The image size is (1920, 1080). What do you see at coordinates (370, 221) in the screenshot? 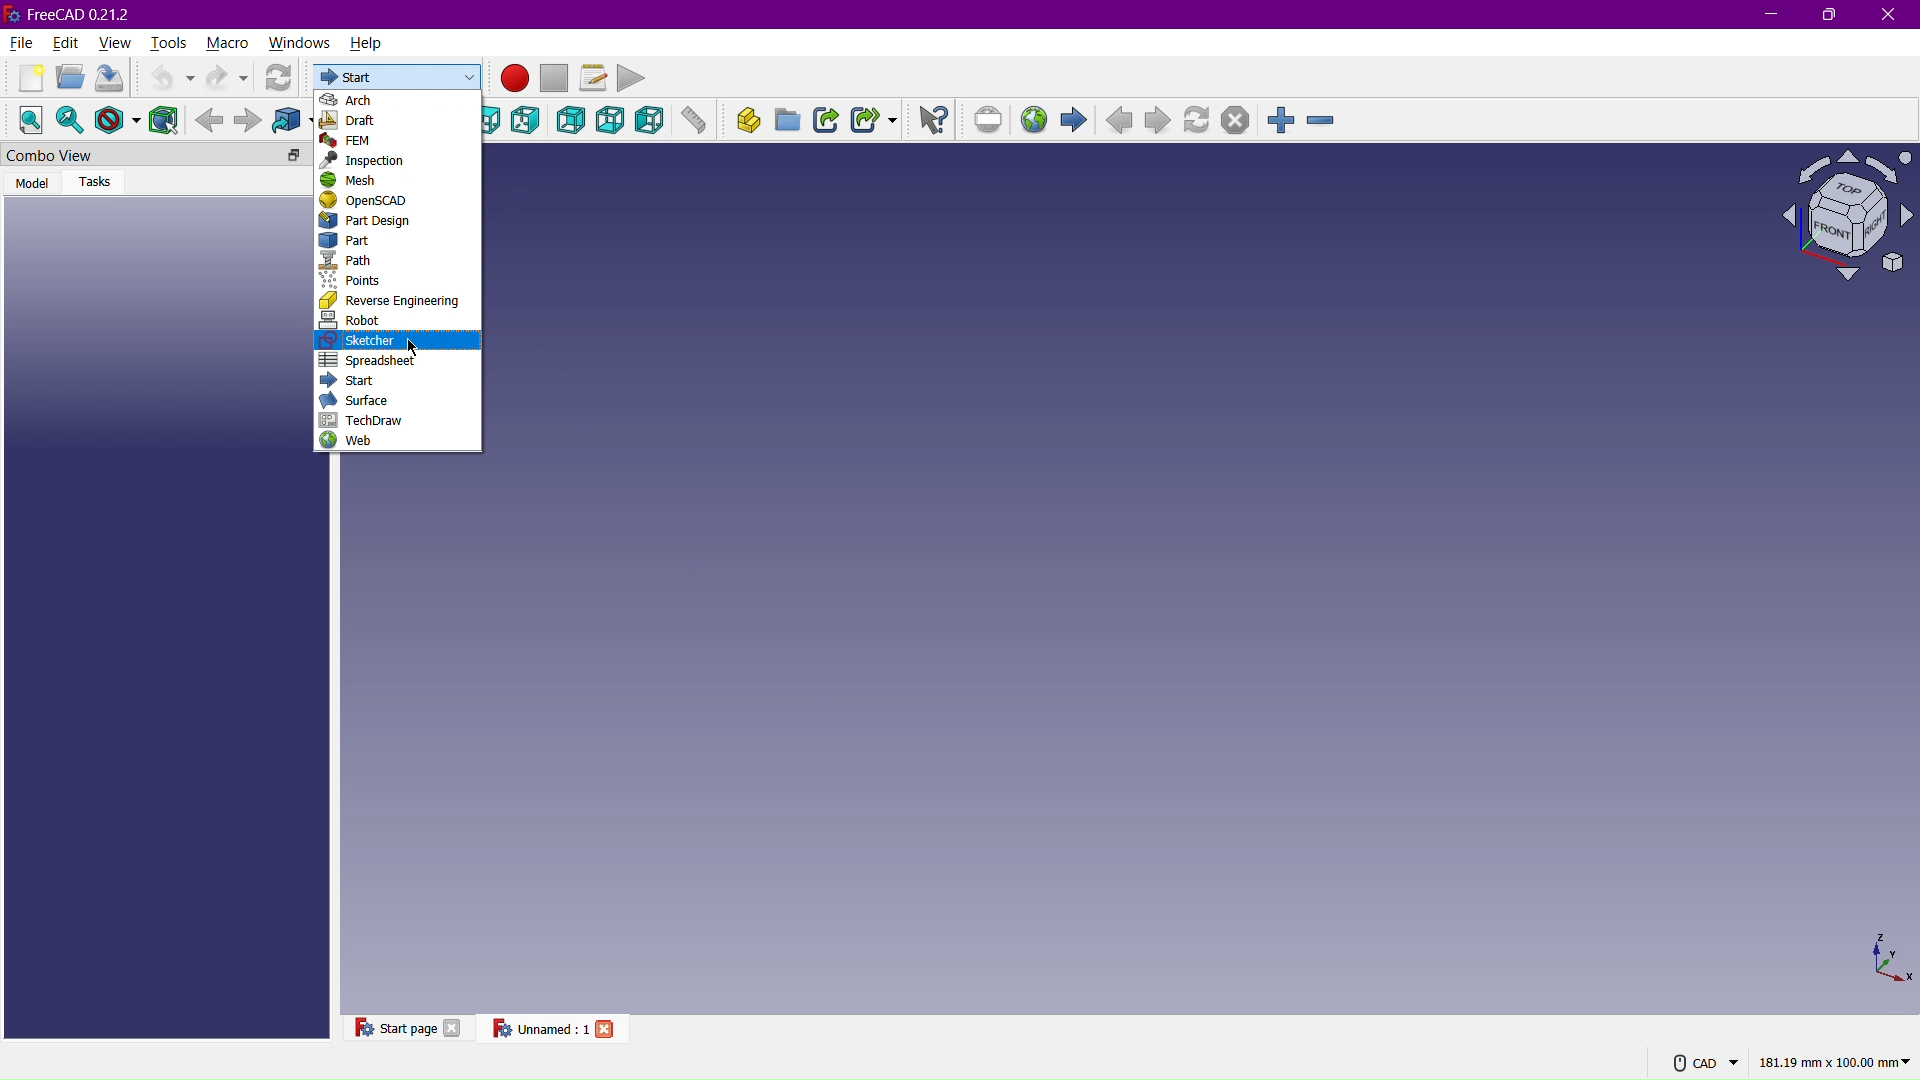
I see `Part Design` at bounding box center [370, 221].